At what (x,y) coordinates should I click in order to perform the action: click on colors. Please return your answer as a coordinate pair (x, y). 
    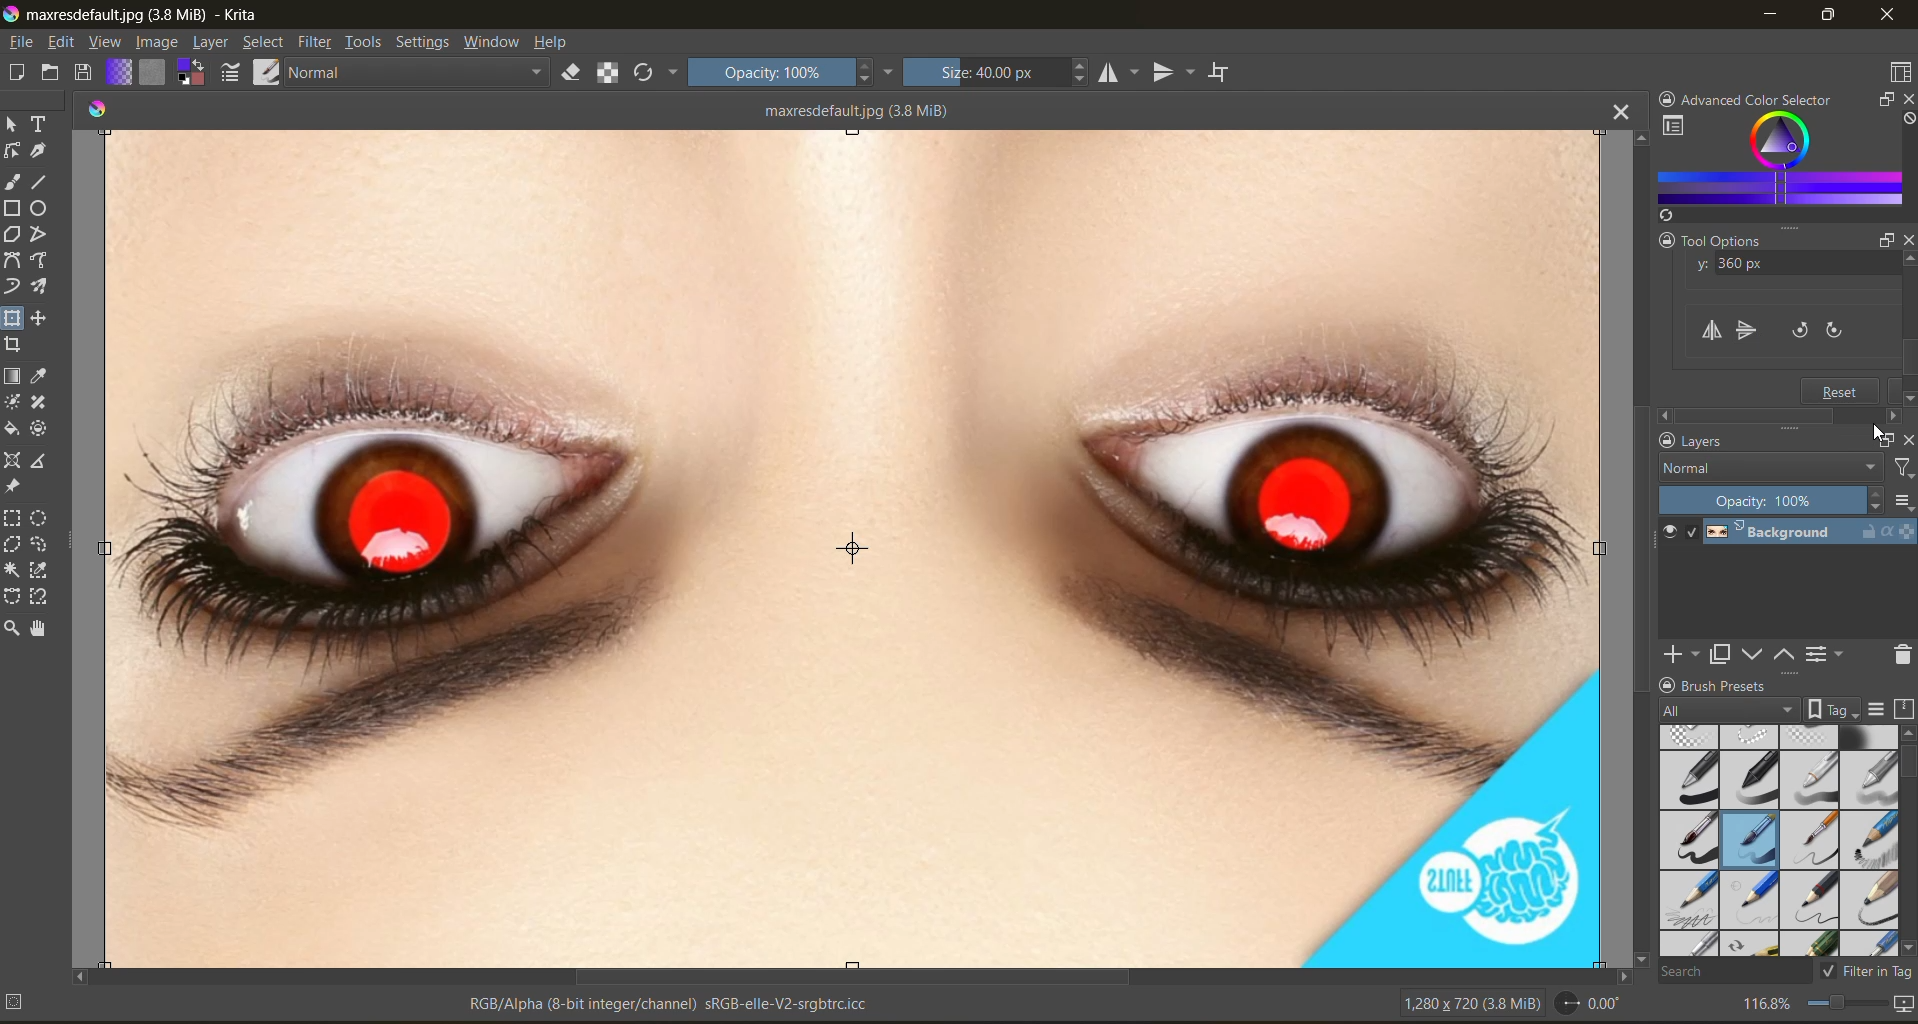
    Looking at the image, I should click on (100, 105).